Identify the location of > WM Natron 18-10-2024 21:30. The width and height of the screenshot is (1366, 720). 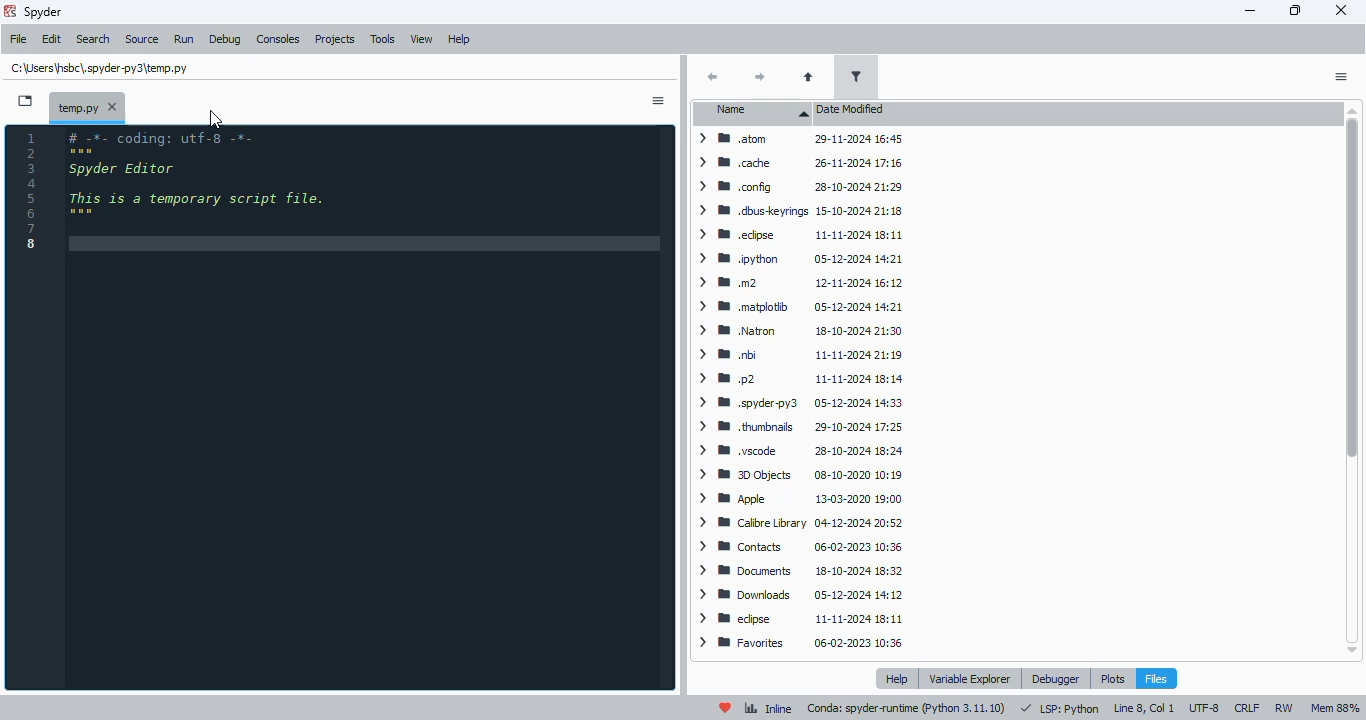
(795, 330).